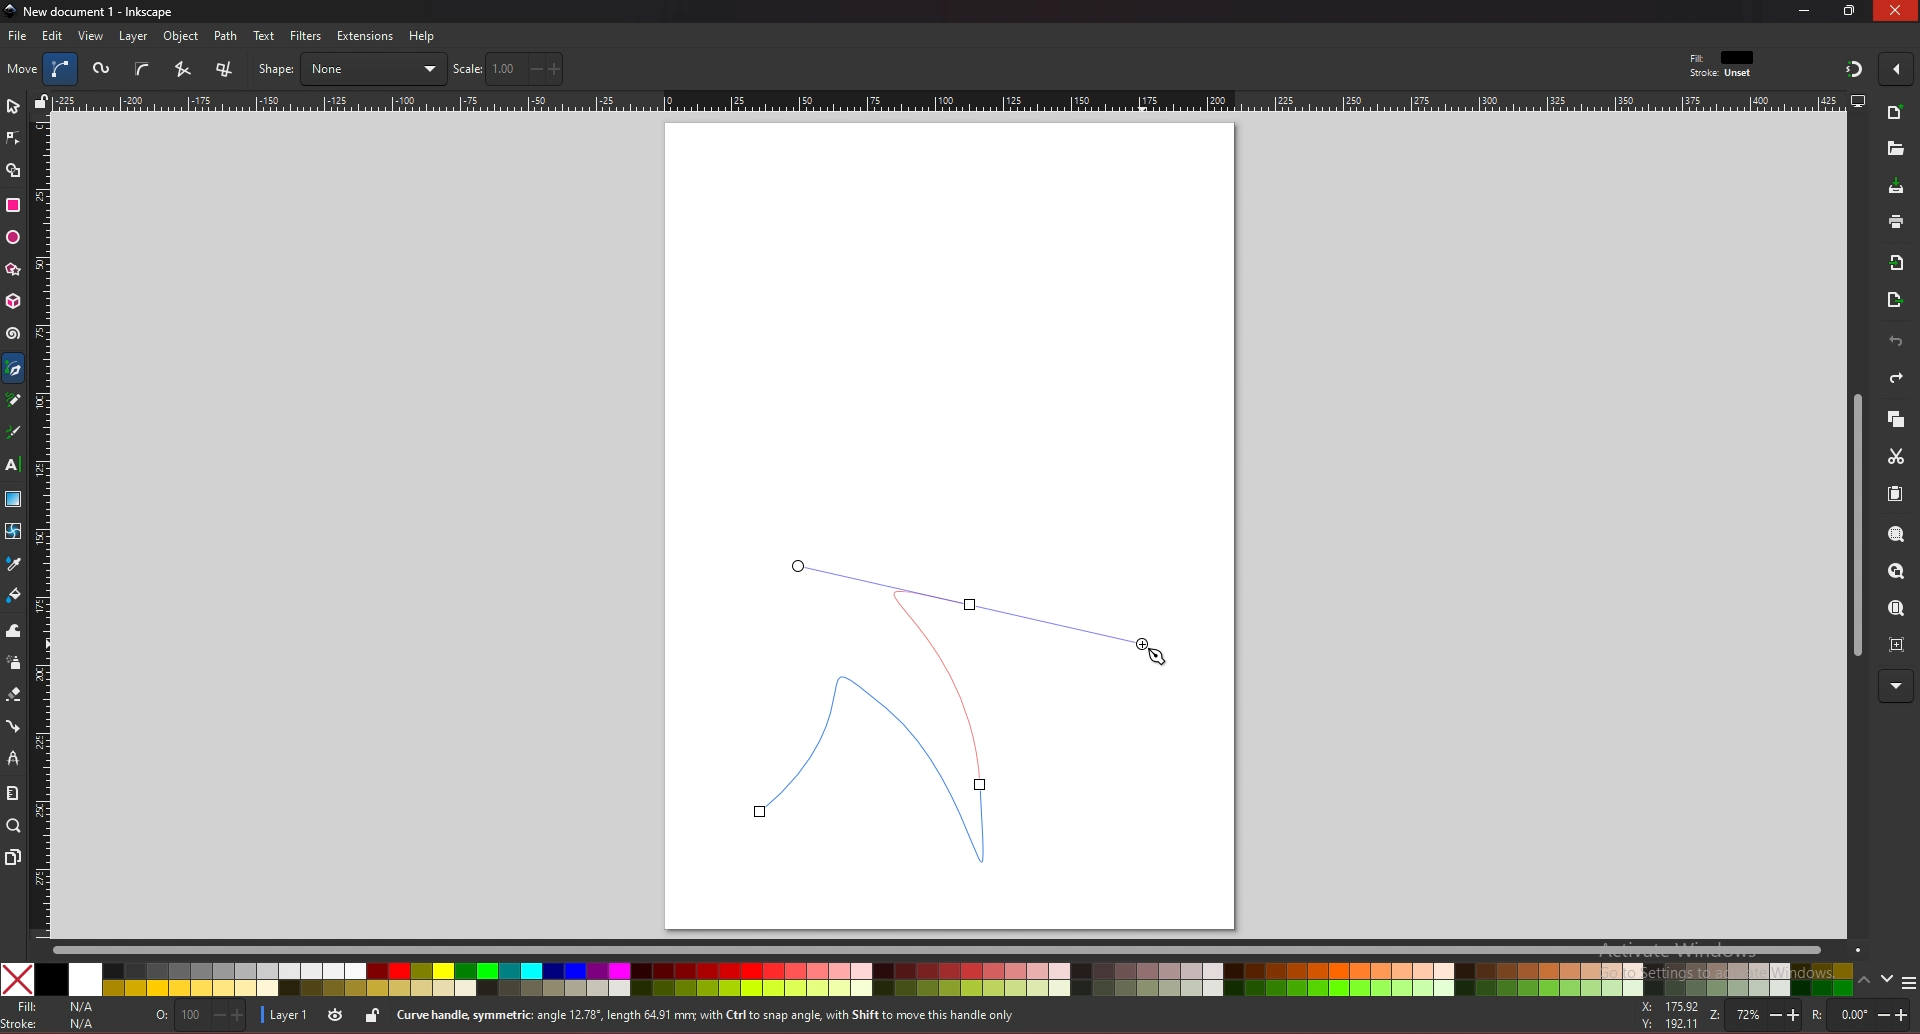 The height and width of the screenshot is (1034, 1920). What do you see at coordinates (508, 68) in the screenshot?
I see `scale` at bounding box center [508, 68].